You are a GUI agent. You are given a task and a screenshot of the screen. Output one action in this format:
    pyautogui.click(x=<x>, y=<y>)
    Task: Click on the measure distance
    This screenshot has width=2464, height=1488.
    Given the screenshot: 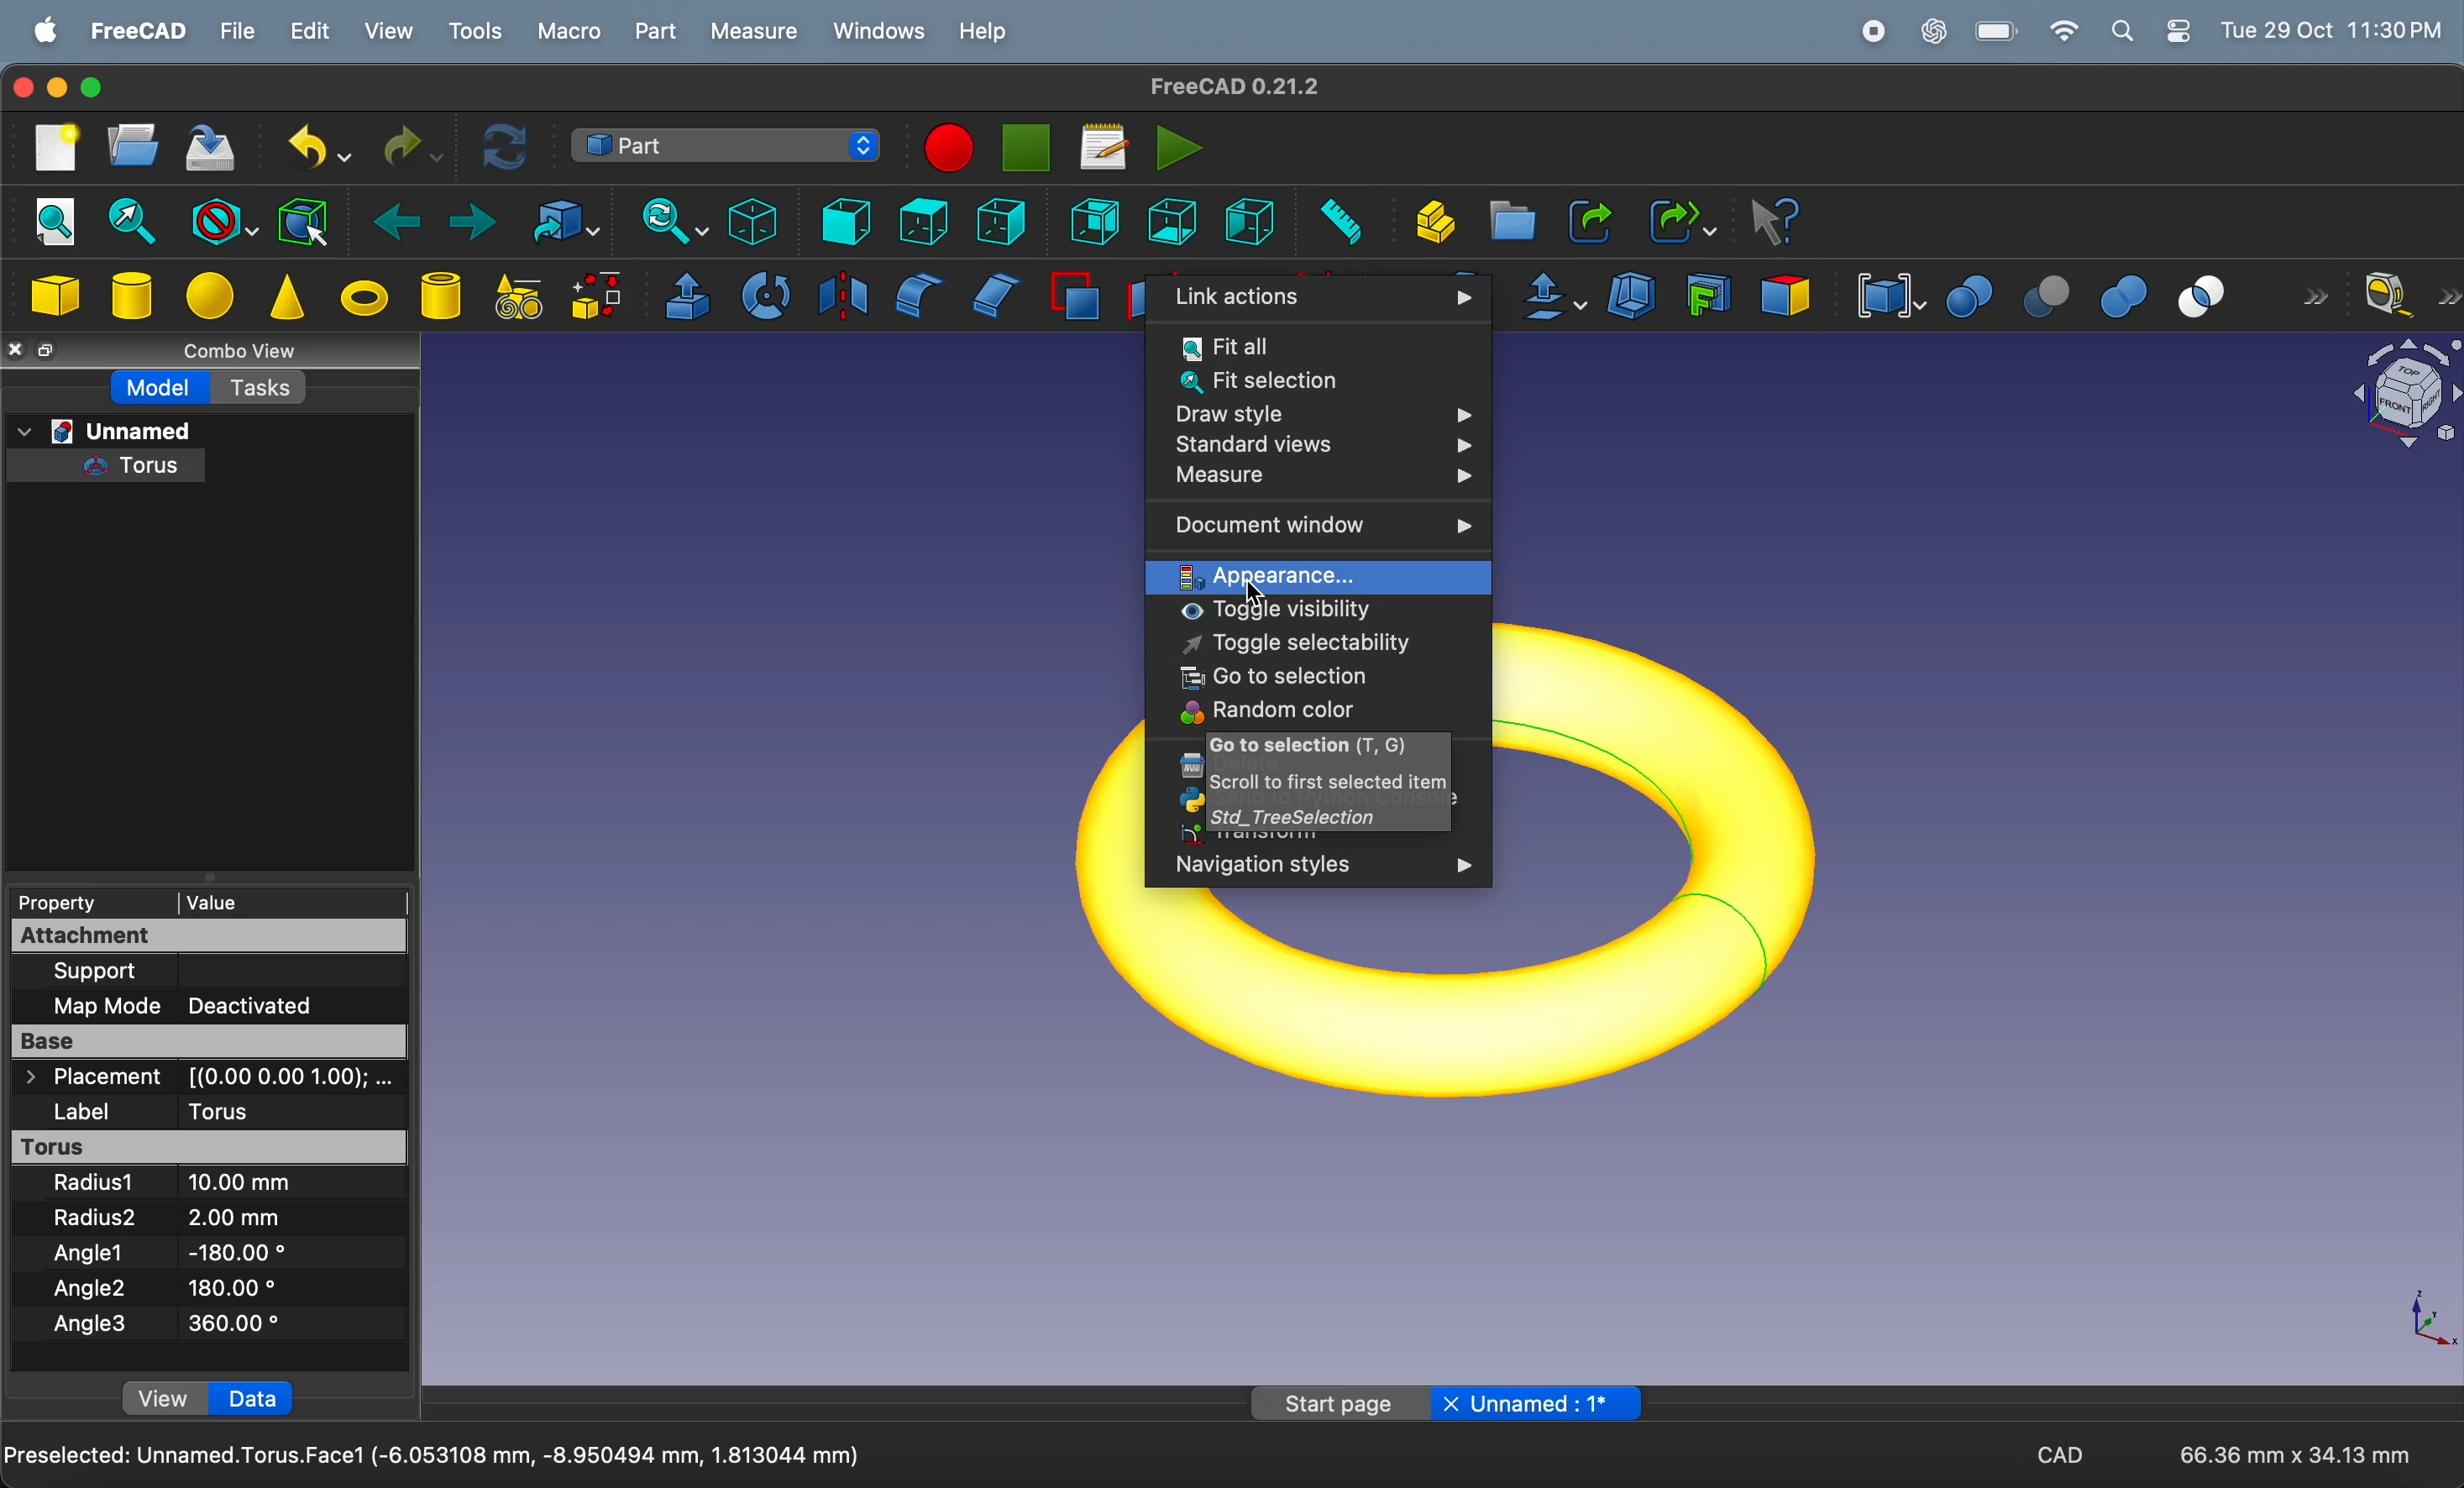 What is the action you would take?
    pyautogui.click(x=1334, y=222)
    